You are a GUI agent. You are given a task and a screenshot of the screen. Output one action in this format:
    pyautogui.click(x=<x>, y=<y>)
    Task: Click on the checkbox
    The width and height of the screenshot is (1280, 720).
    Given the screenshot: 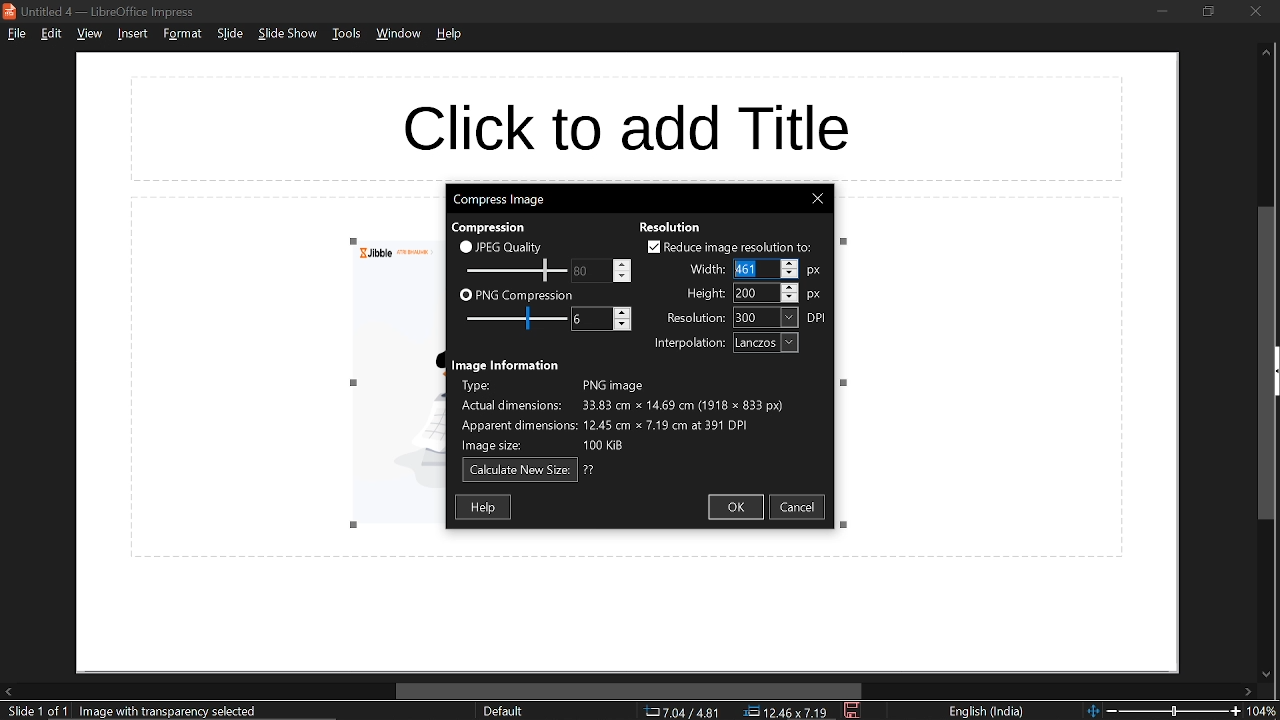 What is the action you would take?
    pyautogui.click(x=651, y=246)
    